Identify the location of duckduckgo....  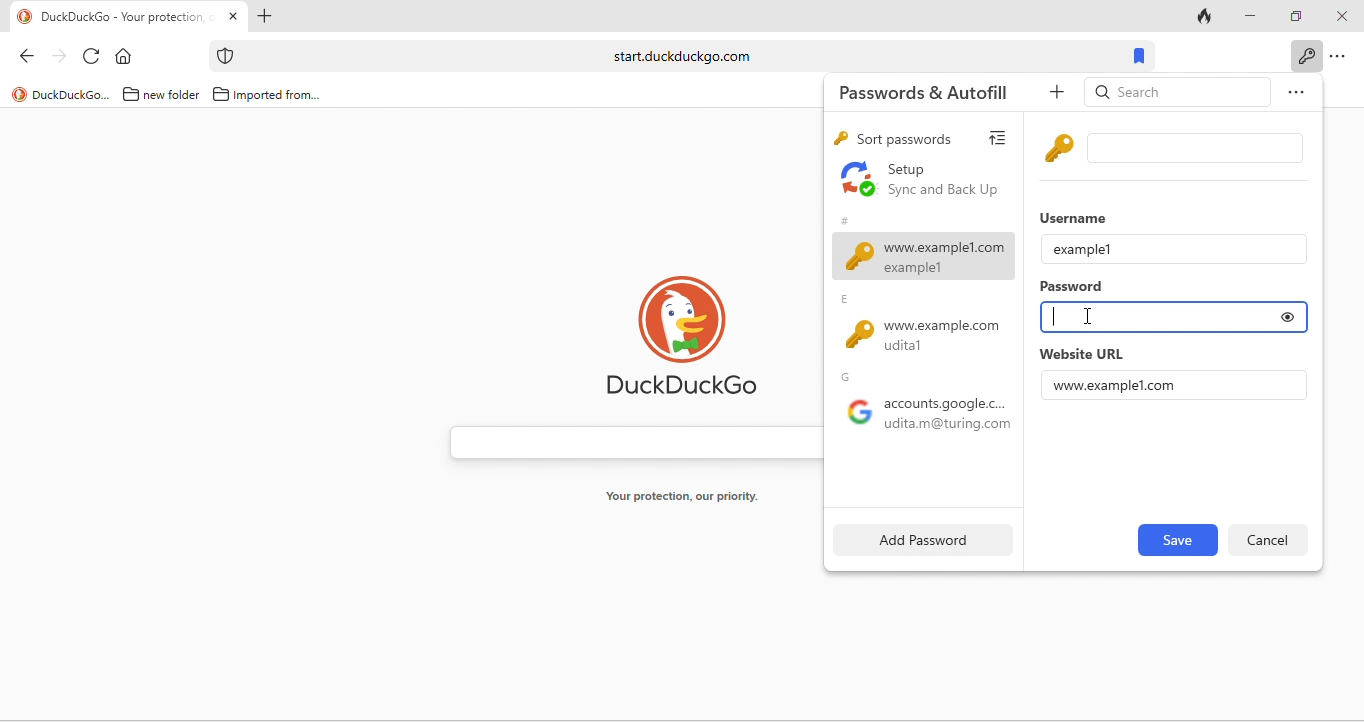
(72, 96).